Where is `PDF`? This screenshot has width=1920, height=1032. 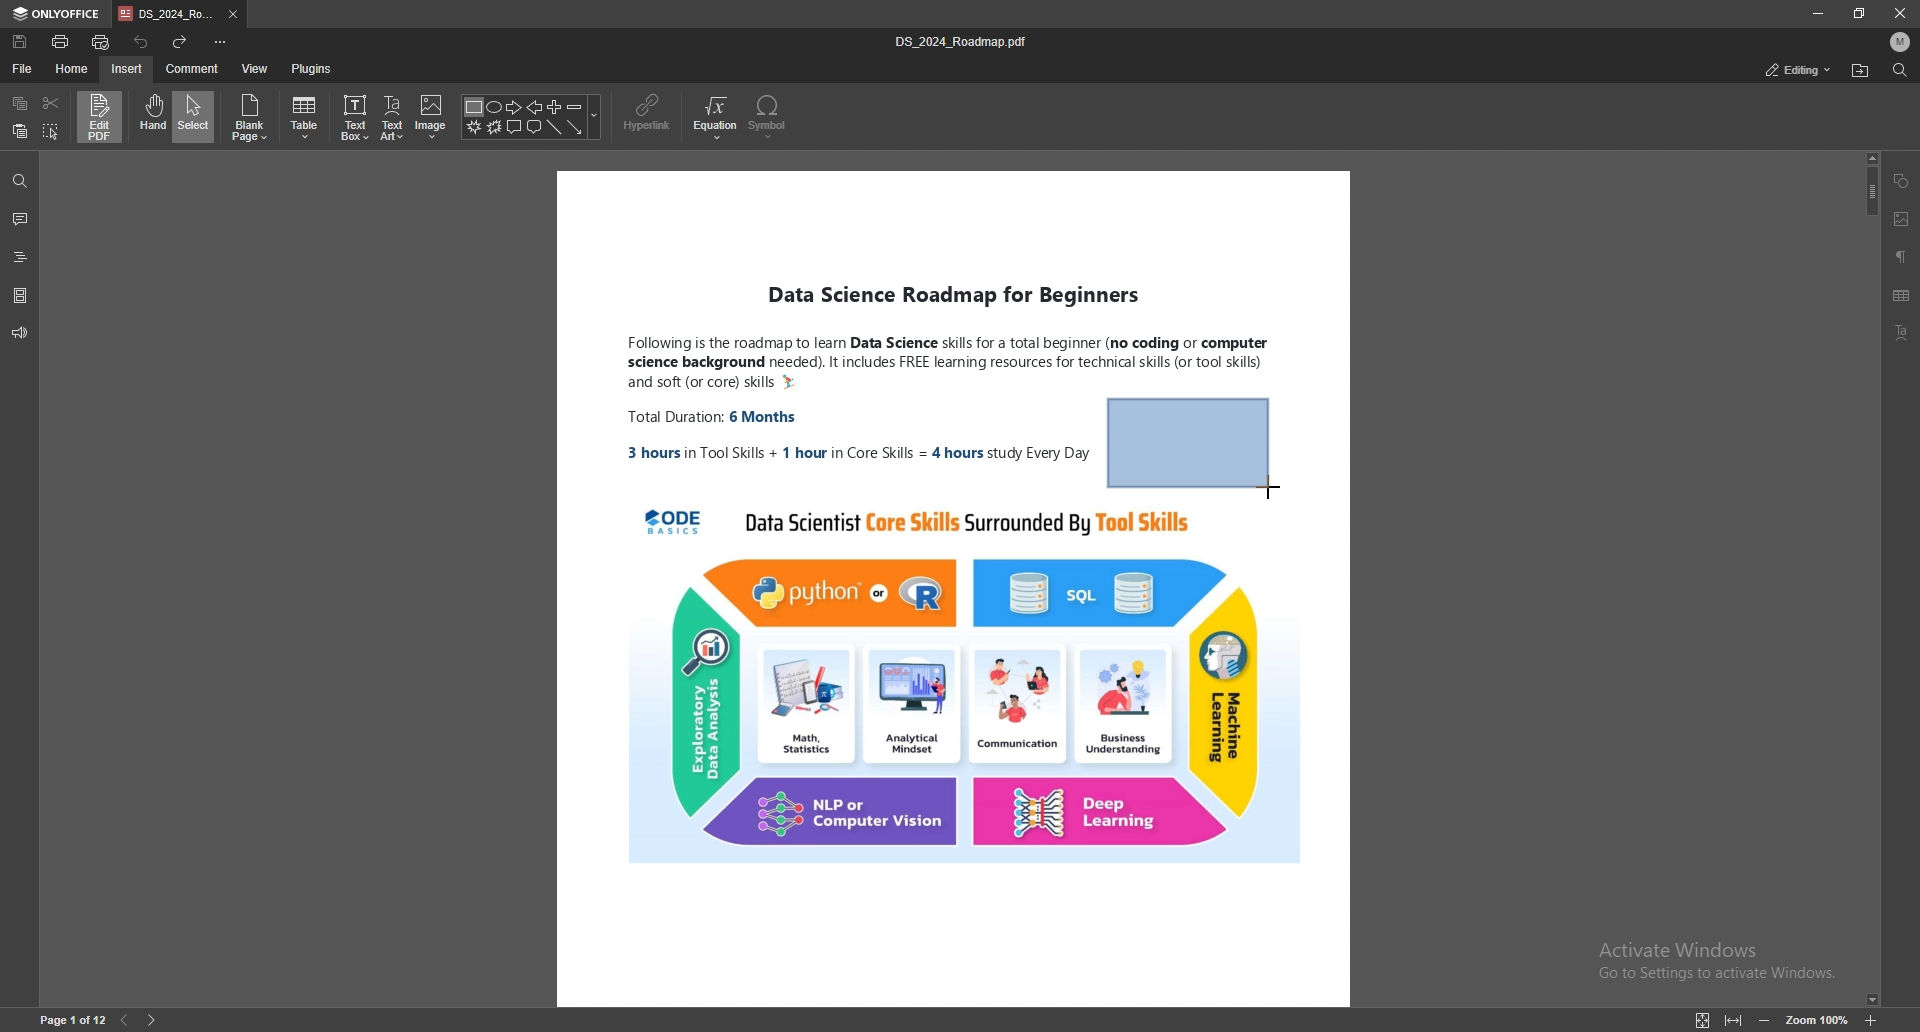 PDF is located at coordinates (1073, 444).